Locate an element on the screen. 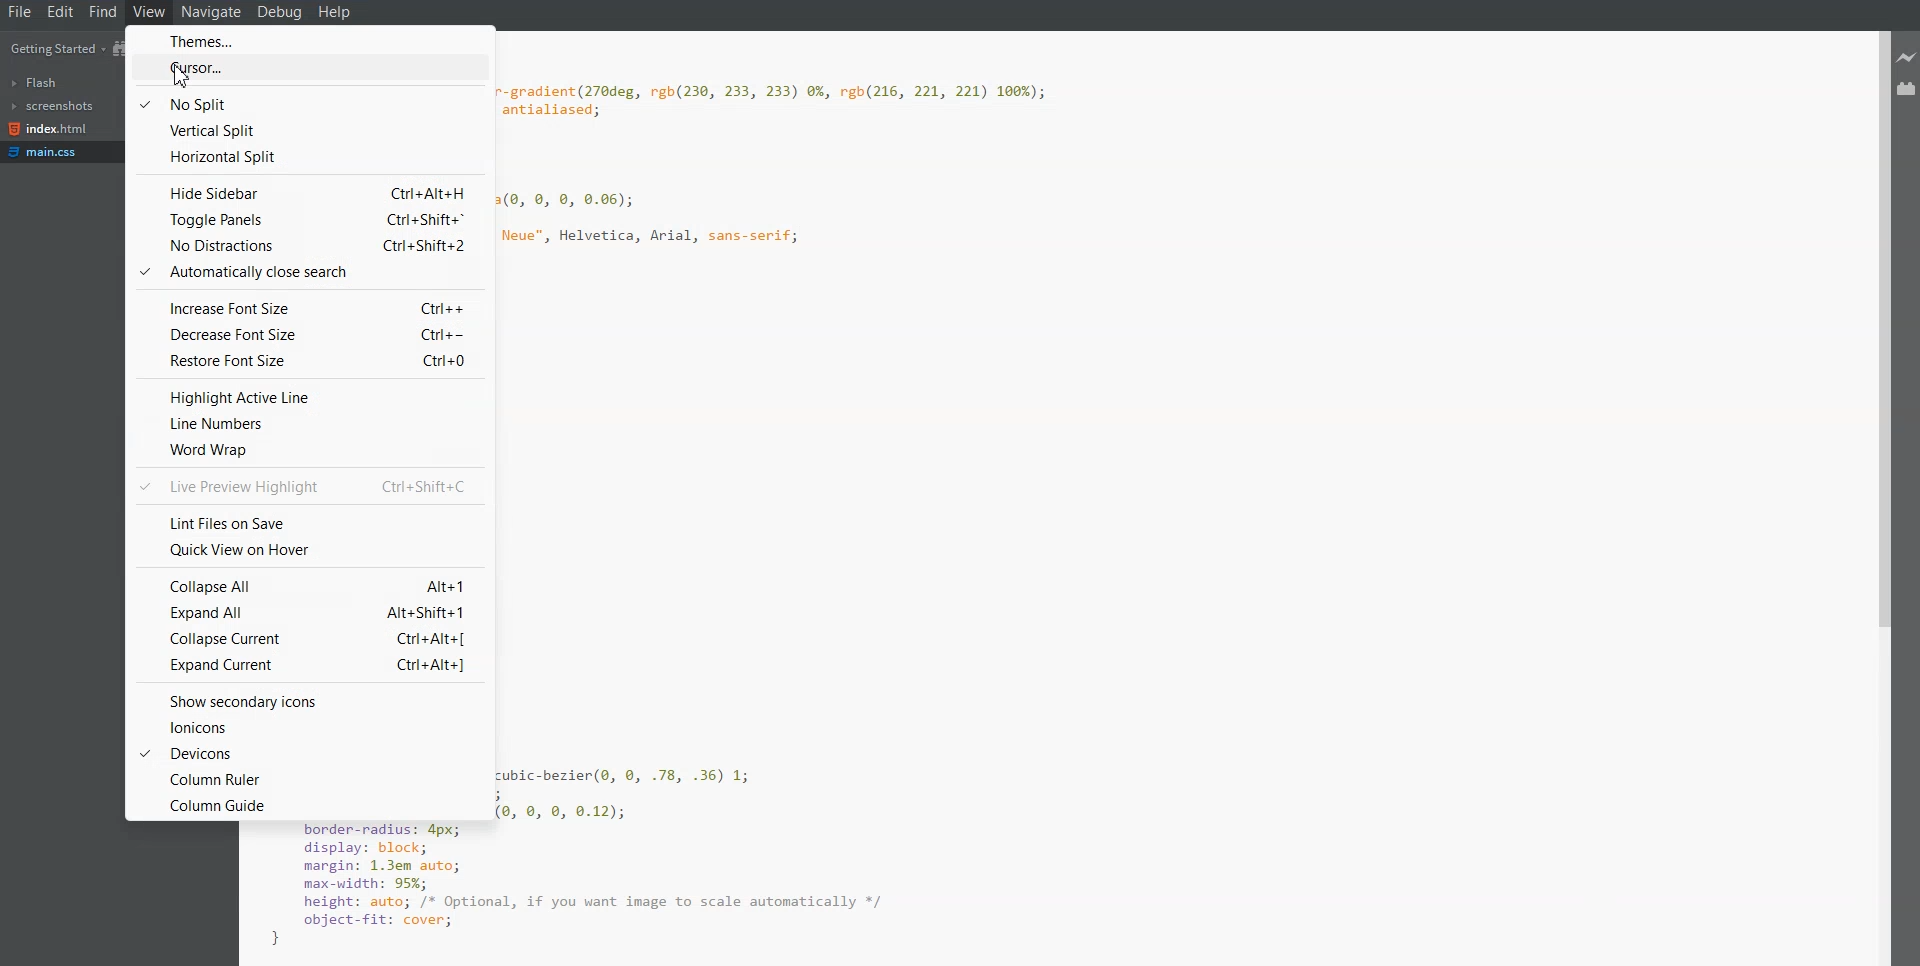 This screenshot has width=1920, height=966. Live Preview is located at coordinates (1908, 59).